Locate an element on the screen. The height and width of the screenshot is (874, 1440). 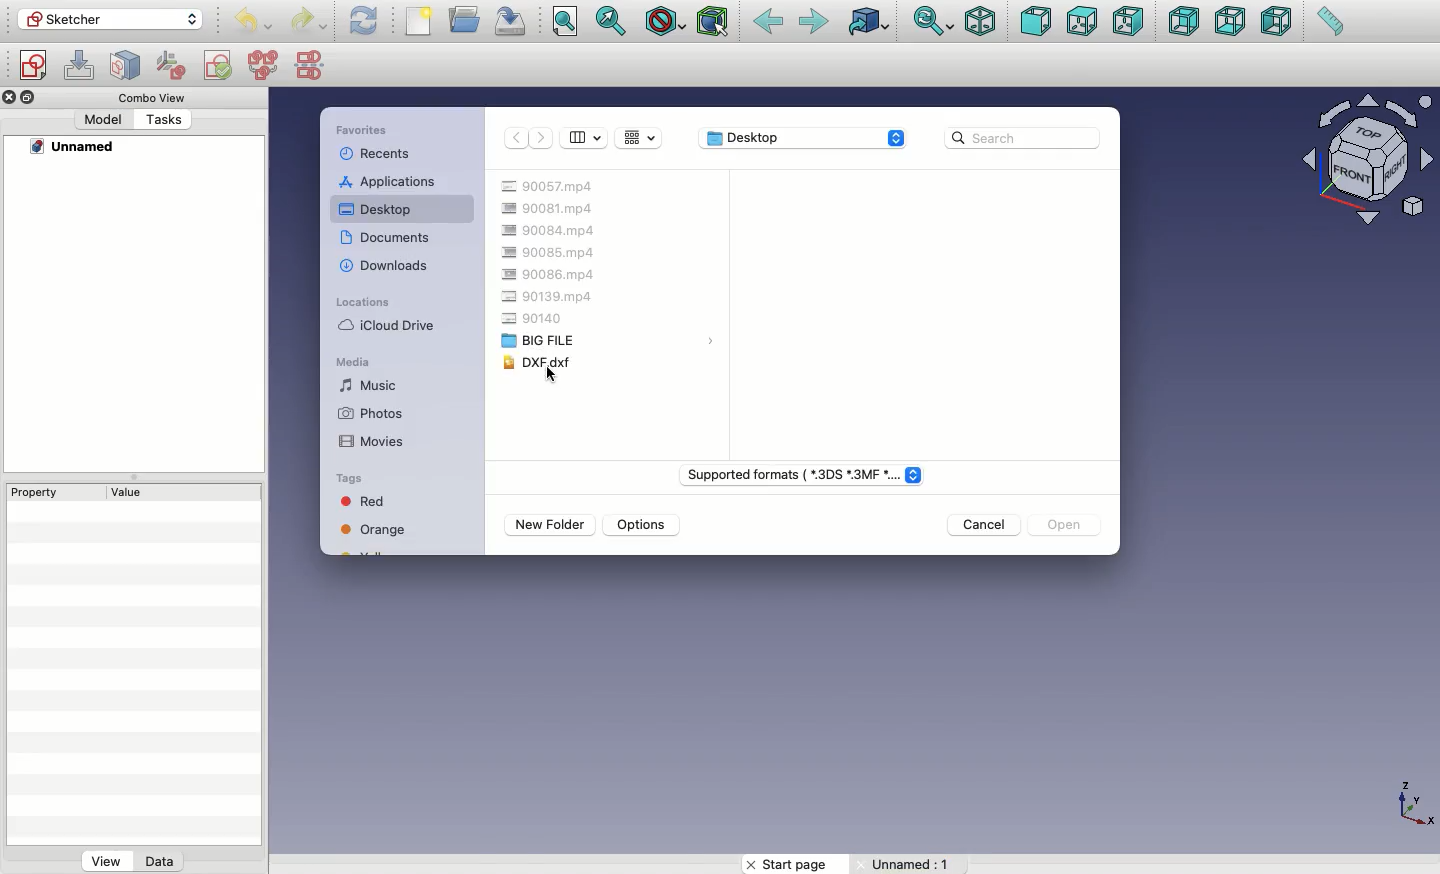
Draw style is located at coordinates (668, 23).